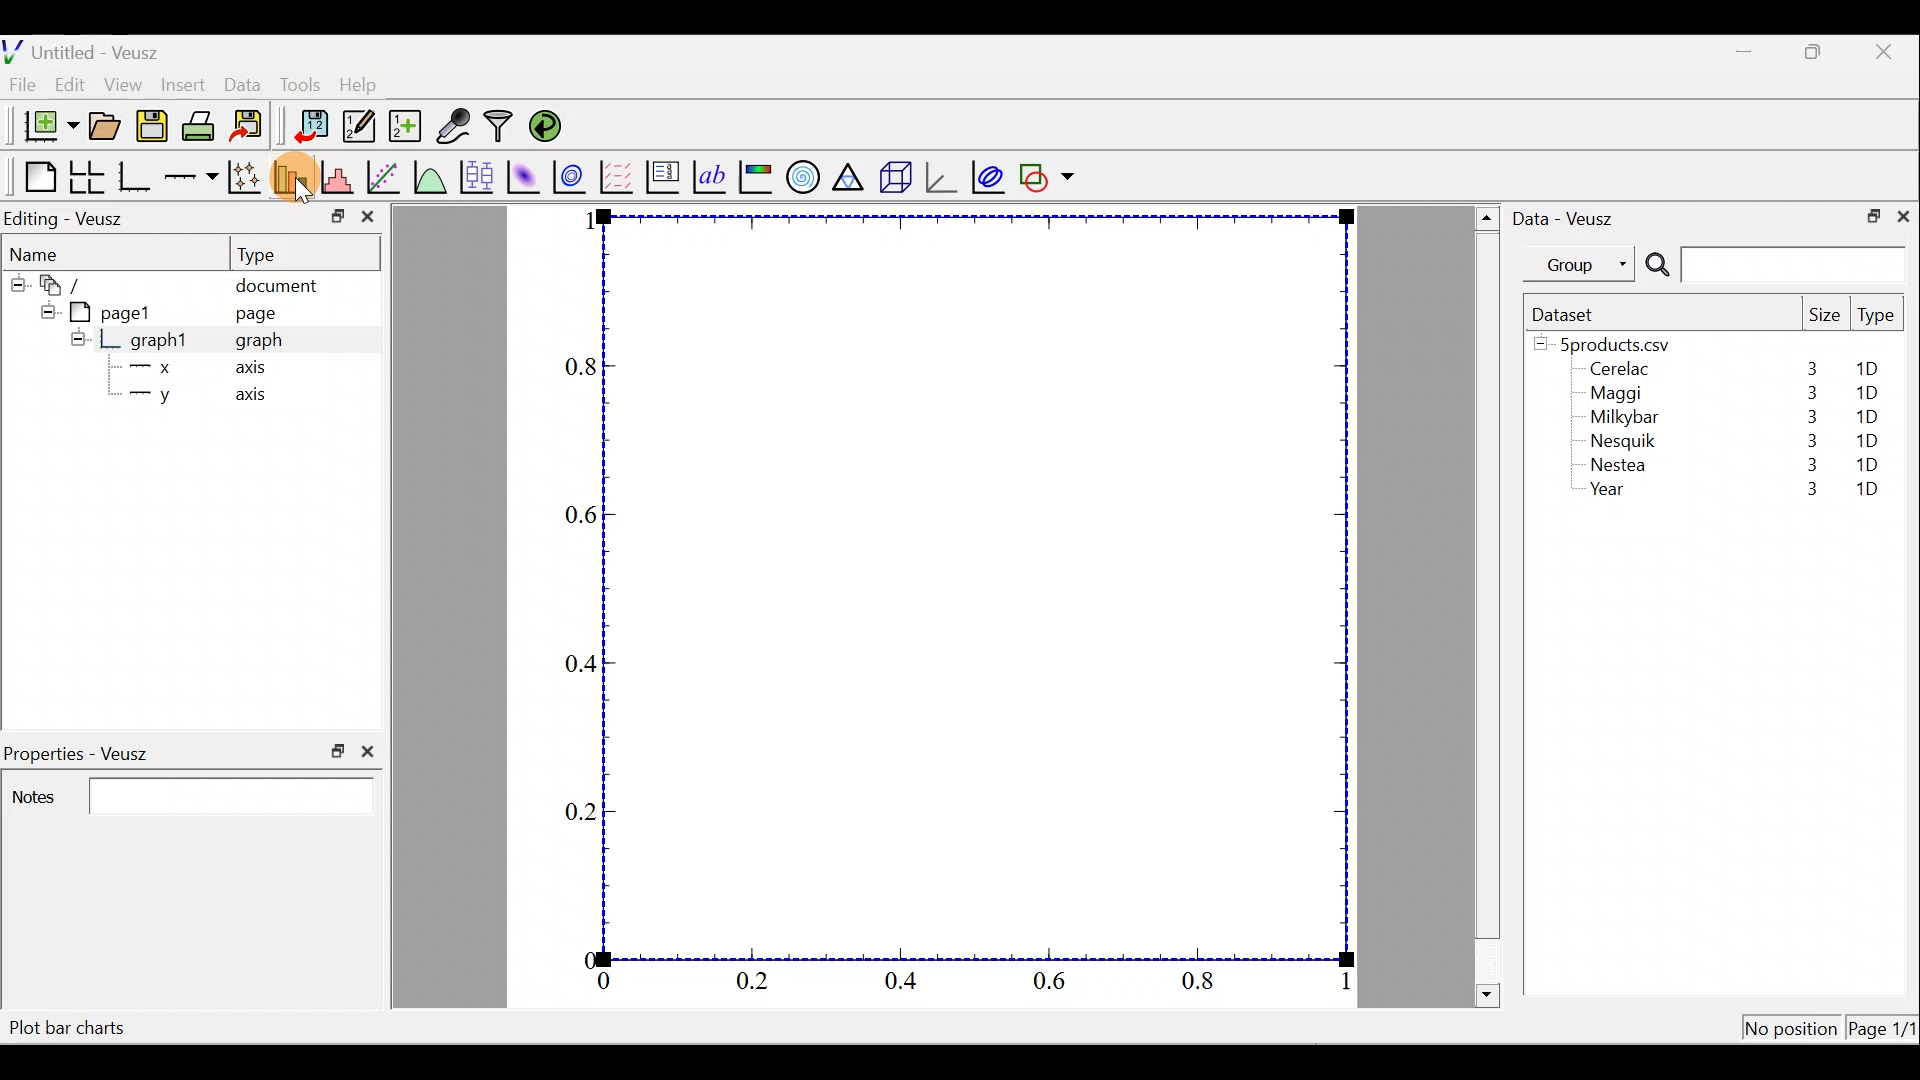 The image size is (1920, 1080). Describe the element at coordinates (1870, 437) in the screenshot. I see `1D` at that location.